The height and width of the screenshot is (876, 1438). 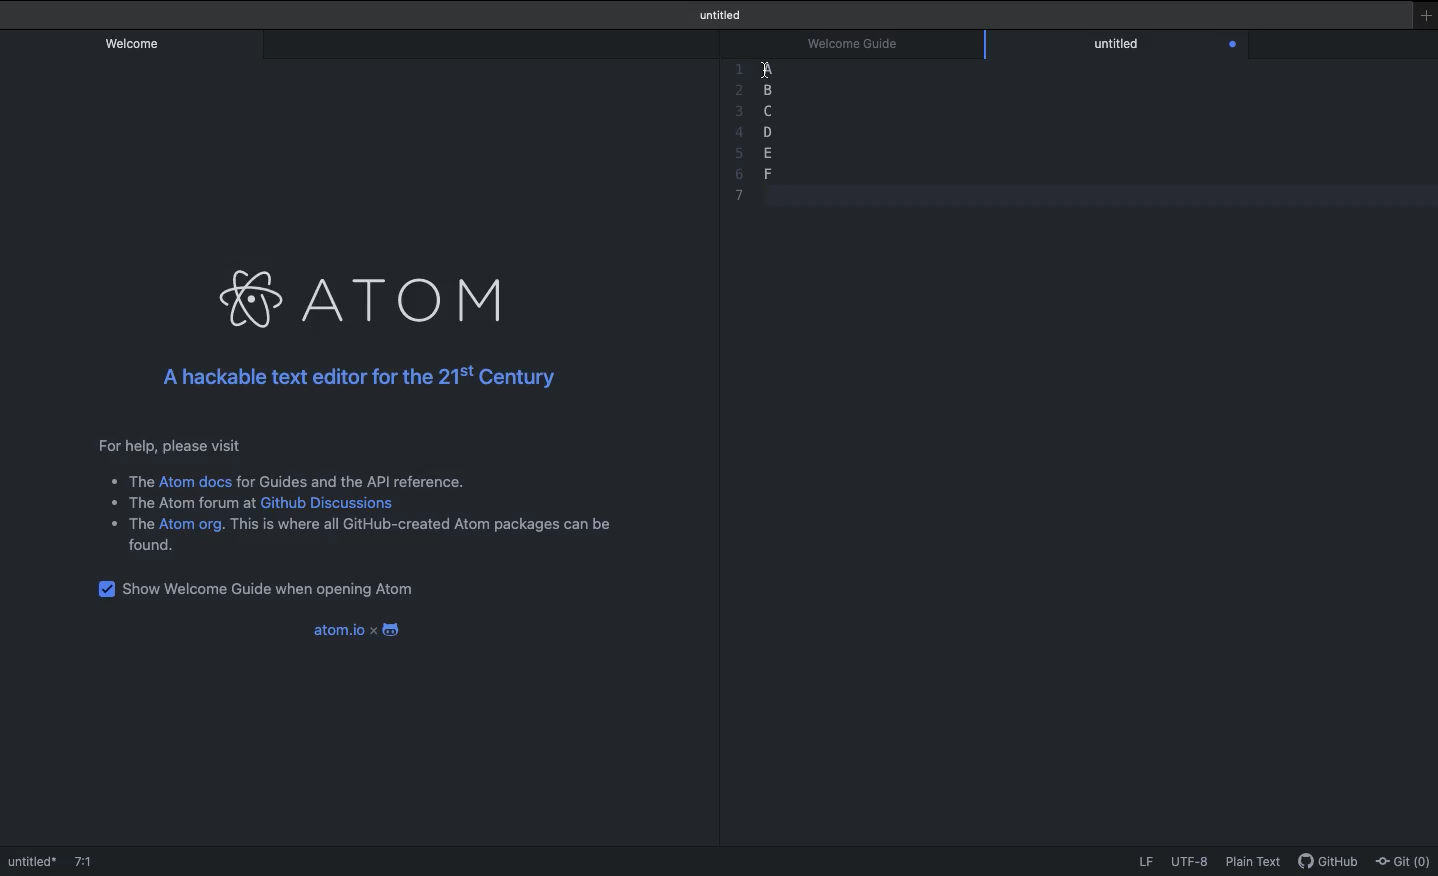 What do you see at coordinates (1329, 865) in the screenshot?
I see `GitHub` at bounding box center [1329, 865].